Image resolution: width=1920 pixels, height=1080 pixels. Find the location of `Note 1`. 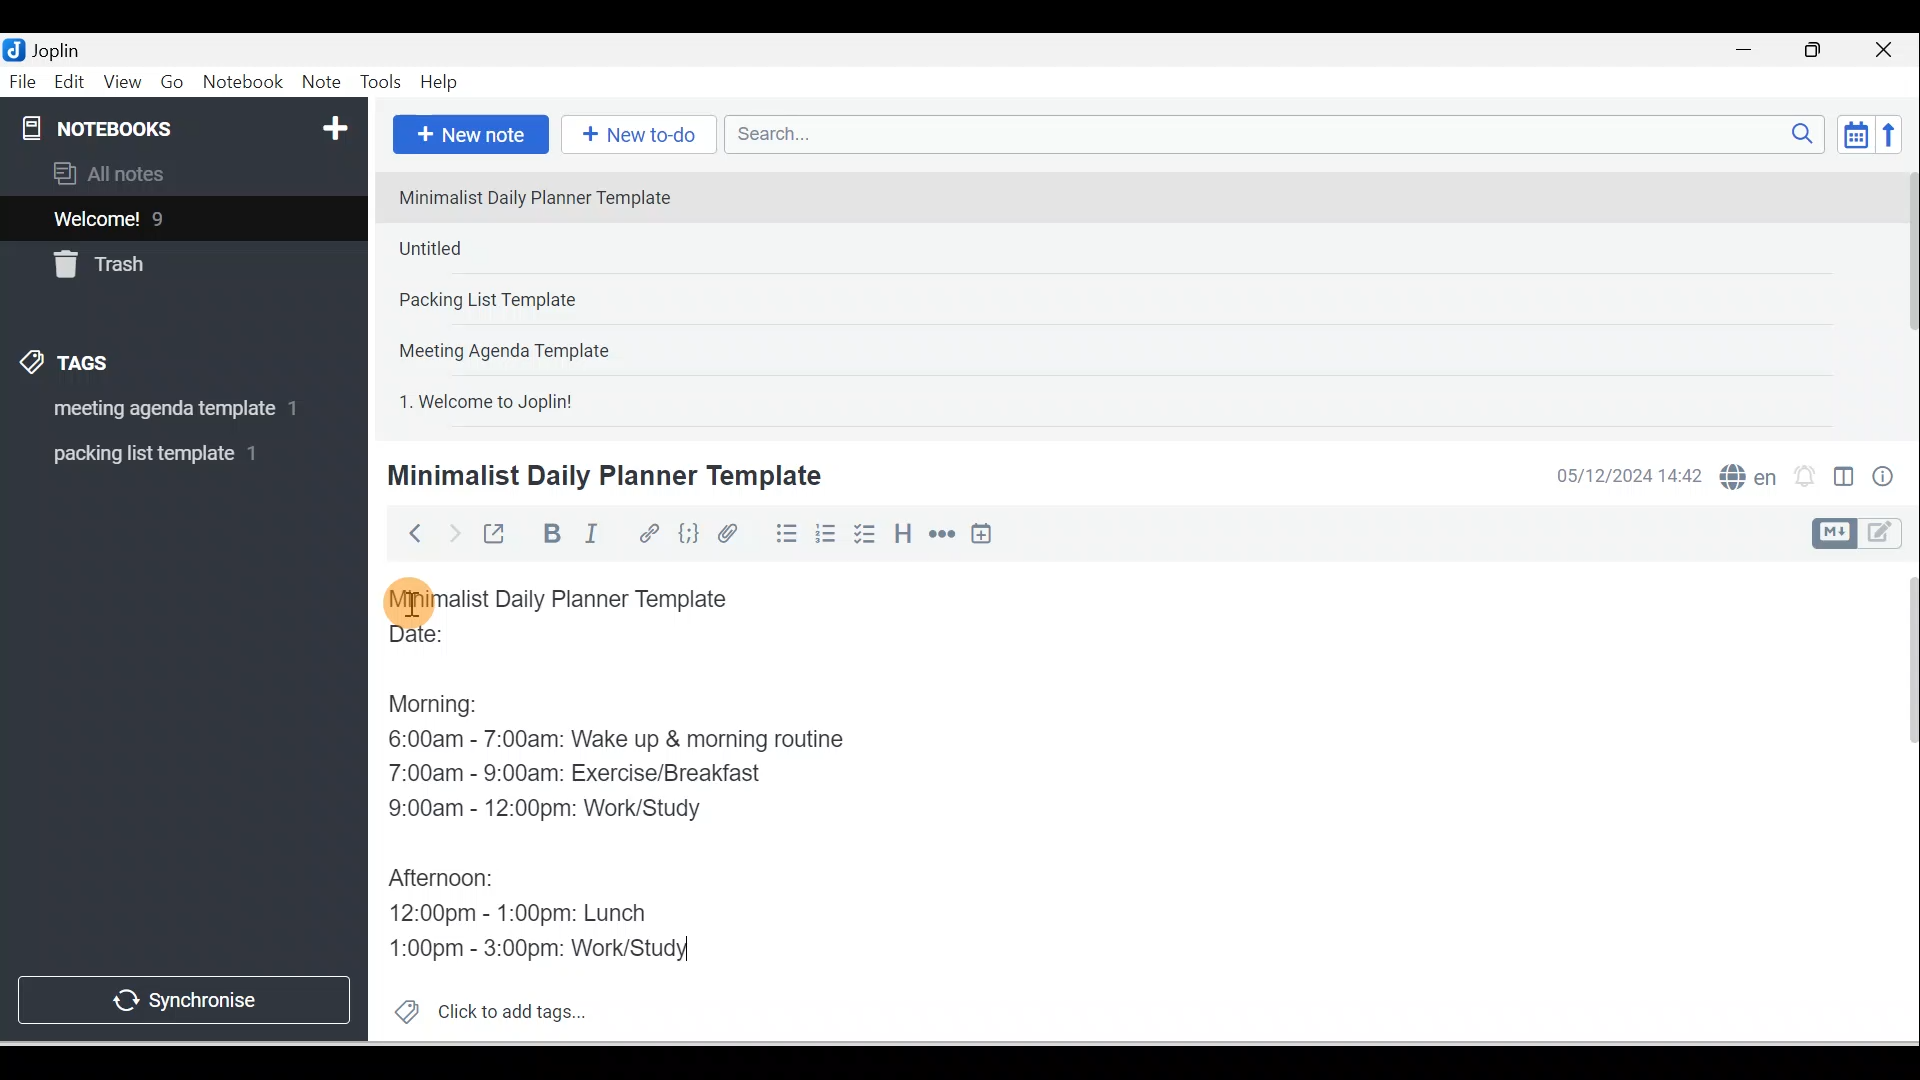

Note 1 is located at coordinates (549, 196).